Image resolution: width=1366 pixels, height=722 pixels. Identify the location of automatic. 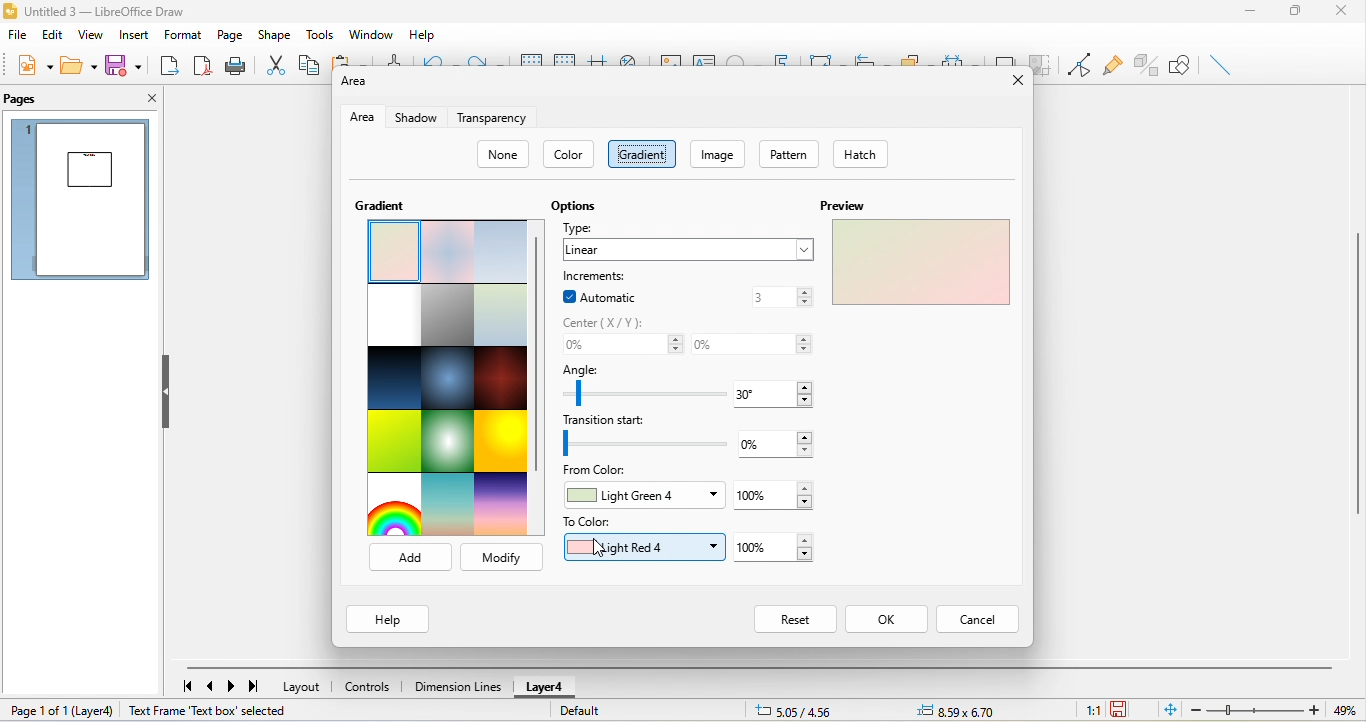
(613, 296).